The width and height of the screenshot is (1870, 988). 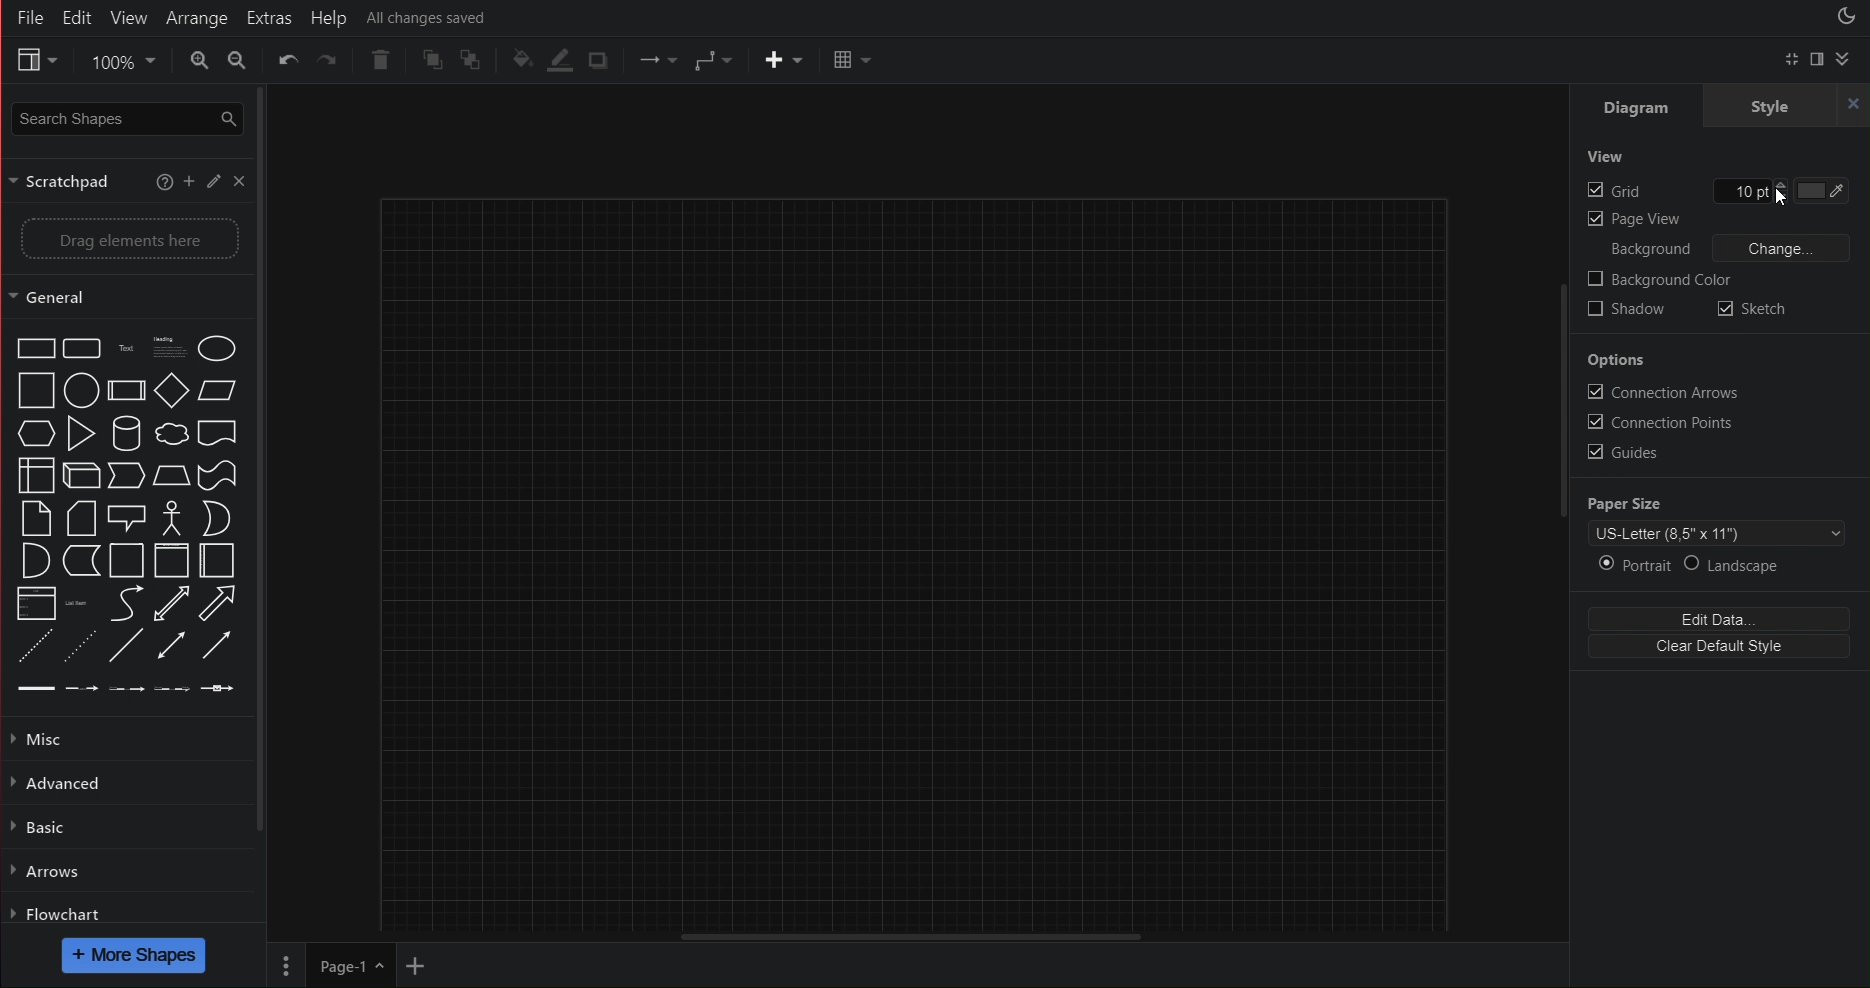 I want to click on Diagram, so click(x=1638, y=108).